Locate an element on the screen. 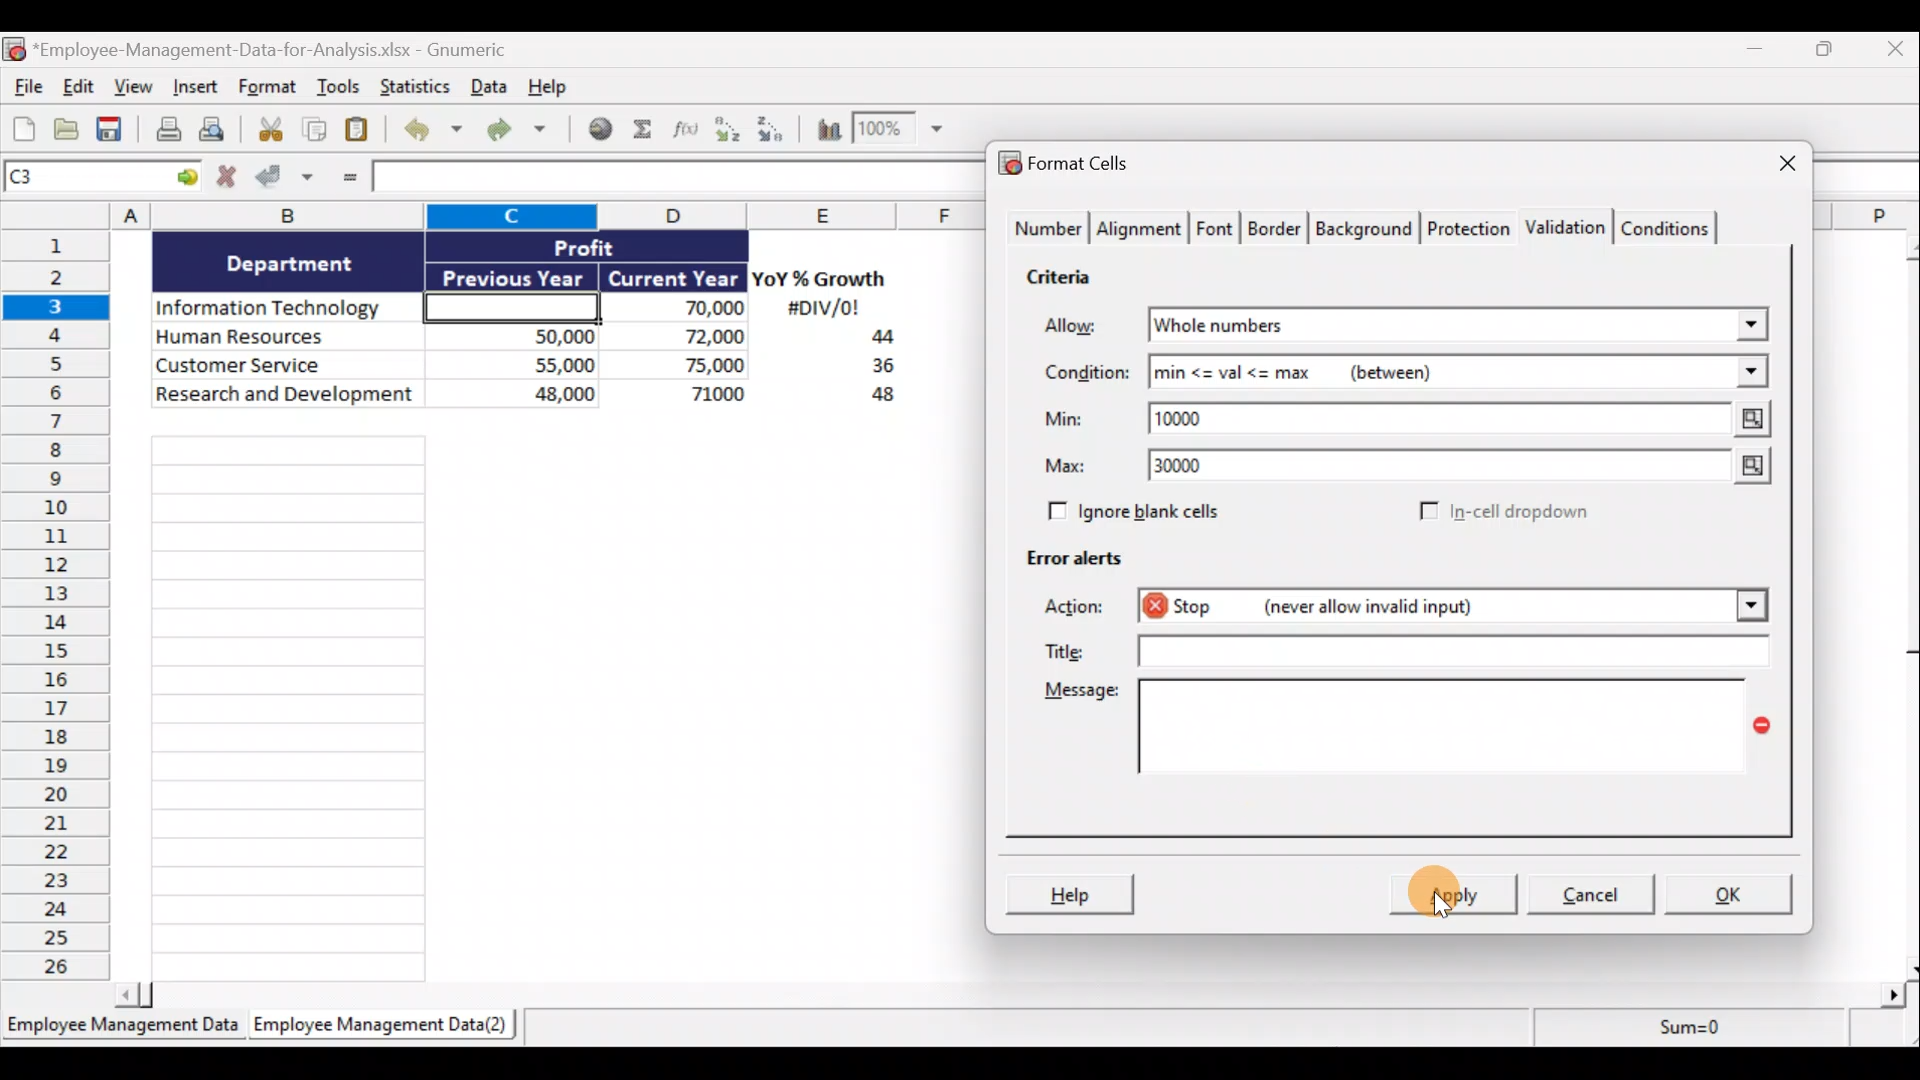 The width and height of the screenshot is (1920, 1080). Rows is located at coordinates (62, 609).